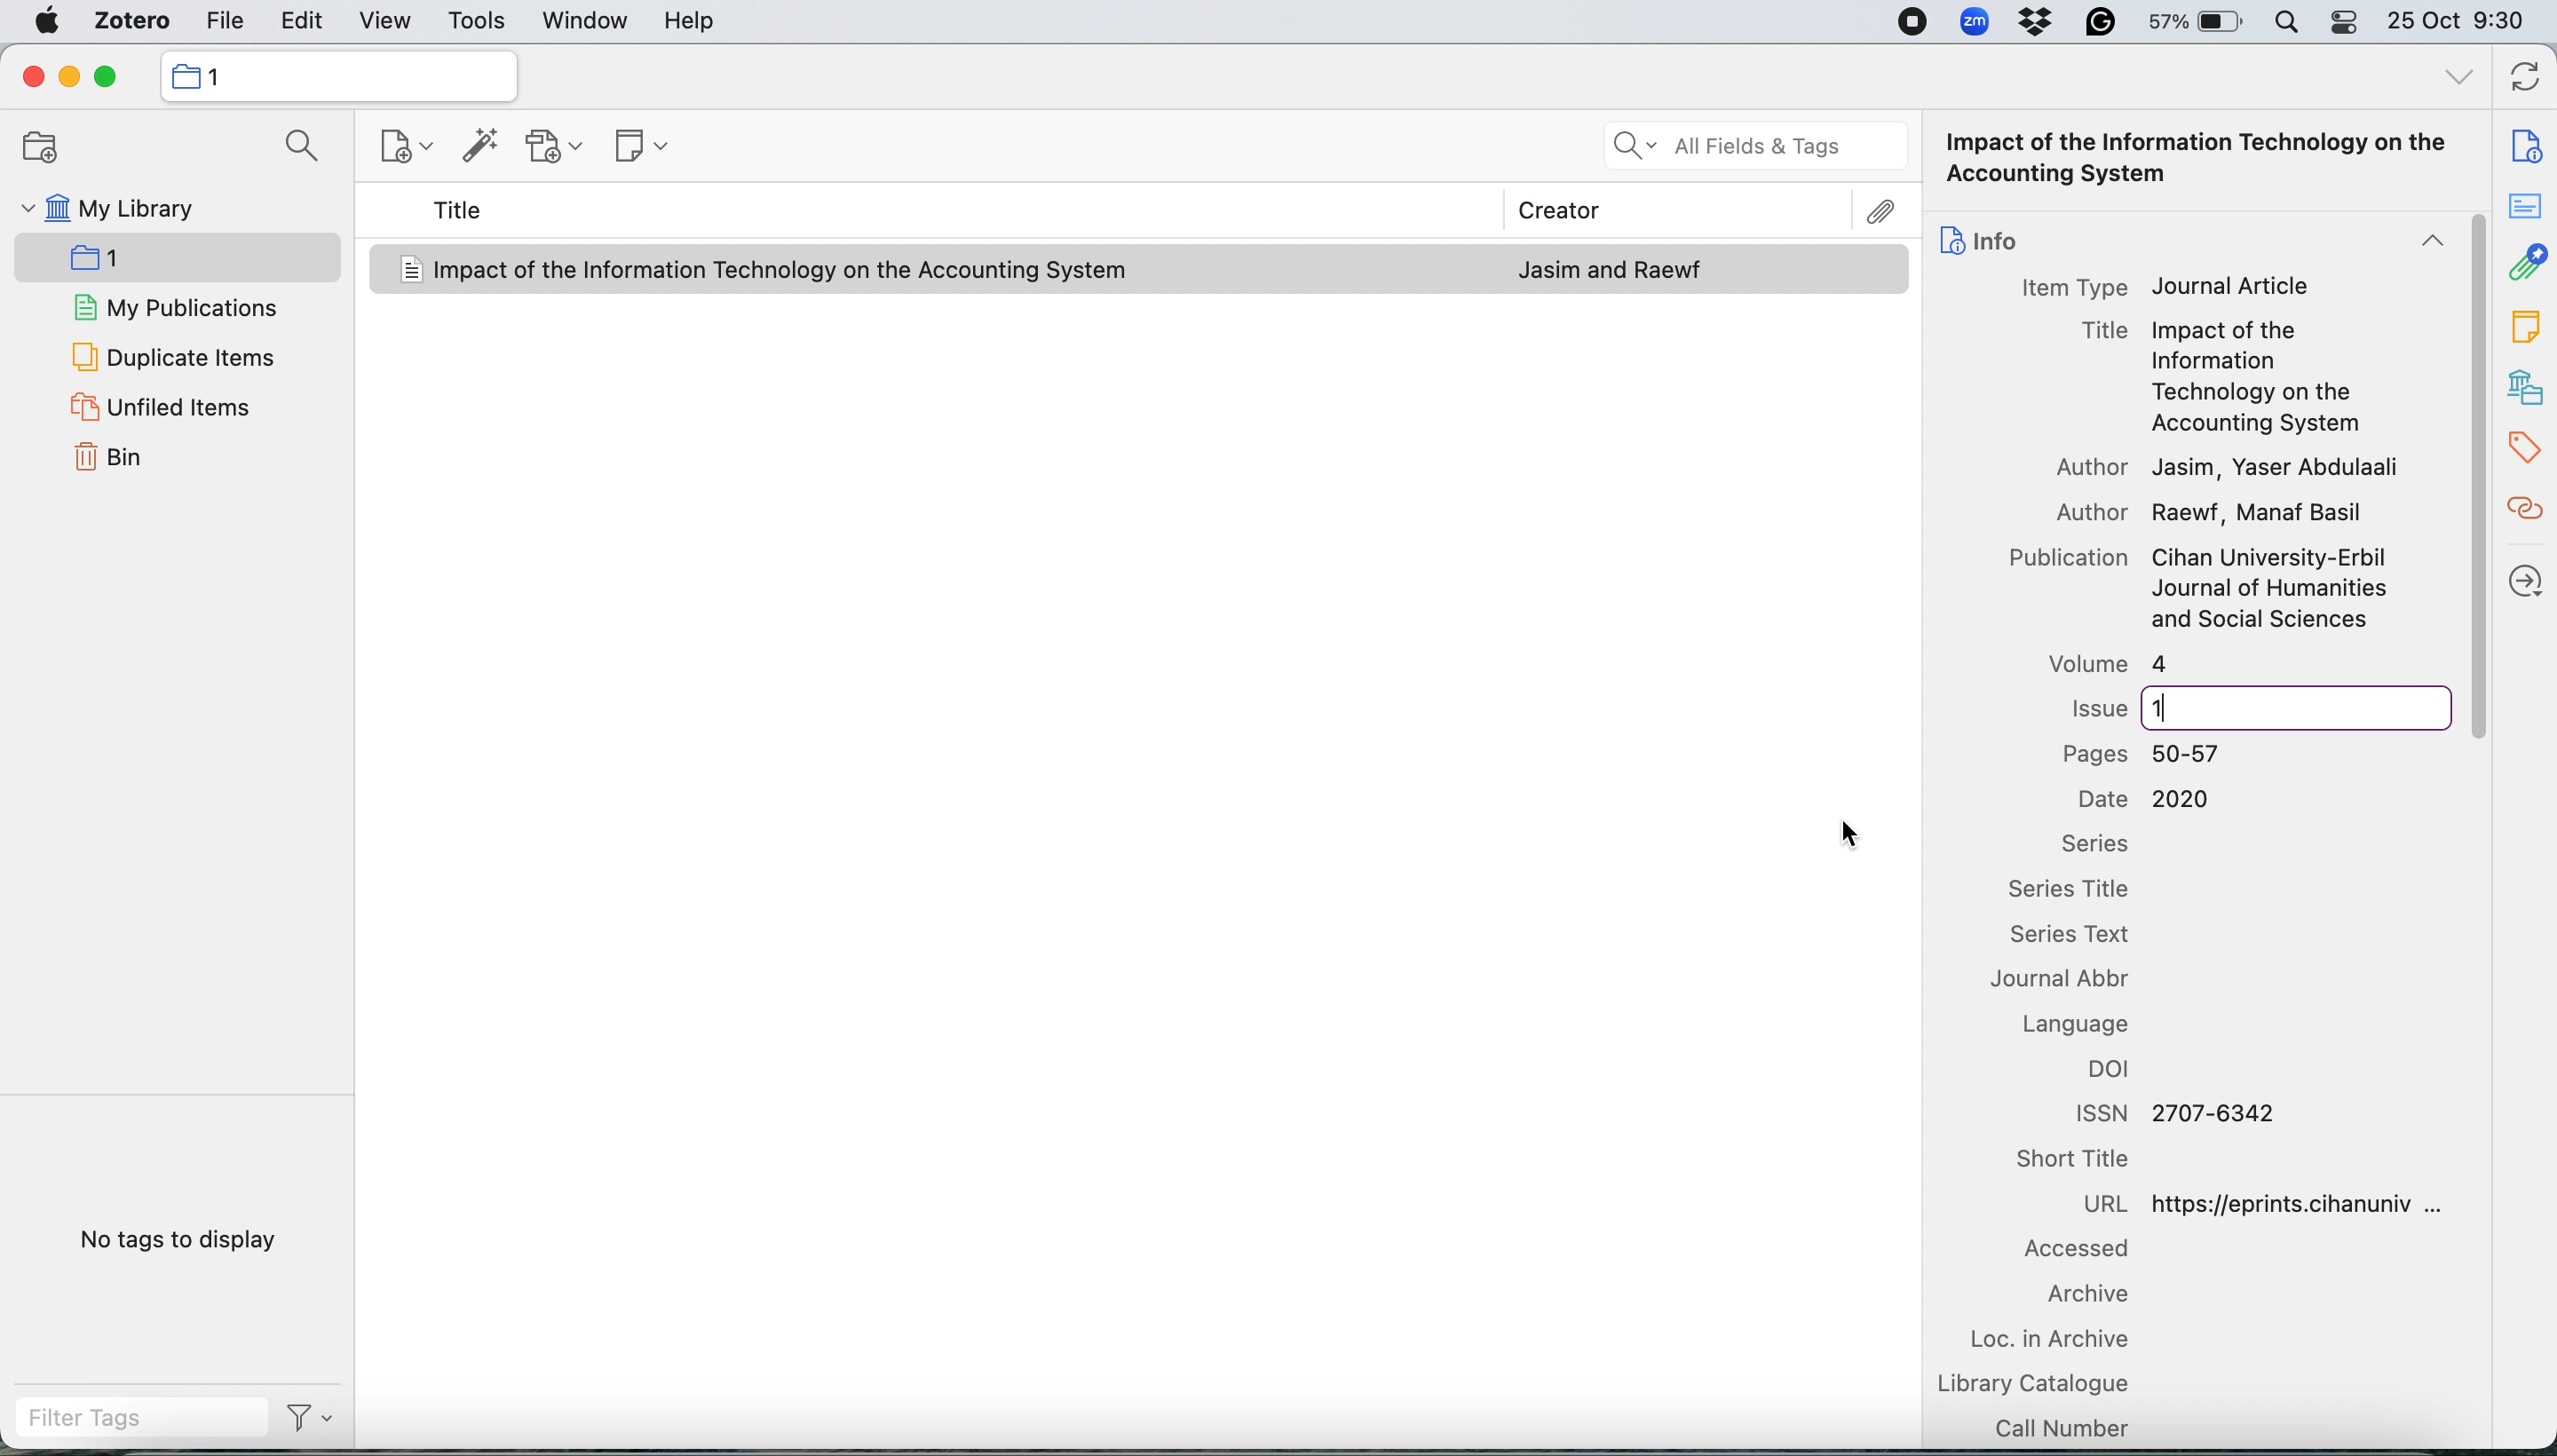  I want to click on cursor, so click(1851, 833).